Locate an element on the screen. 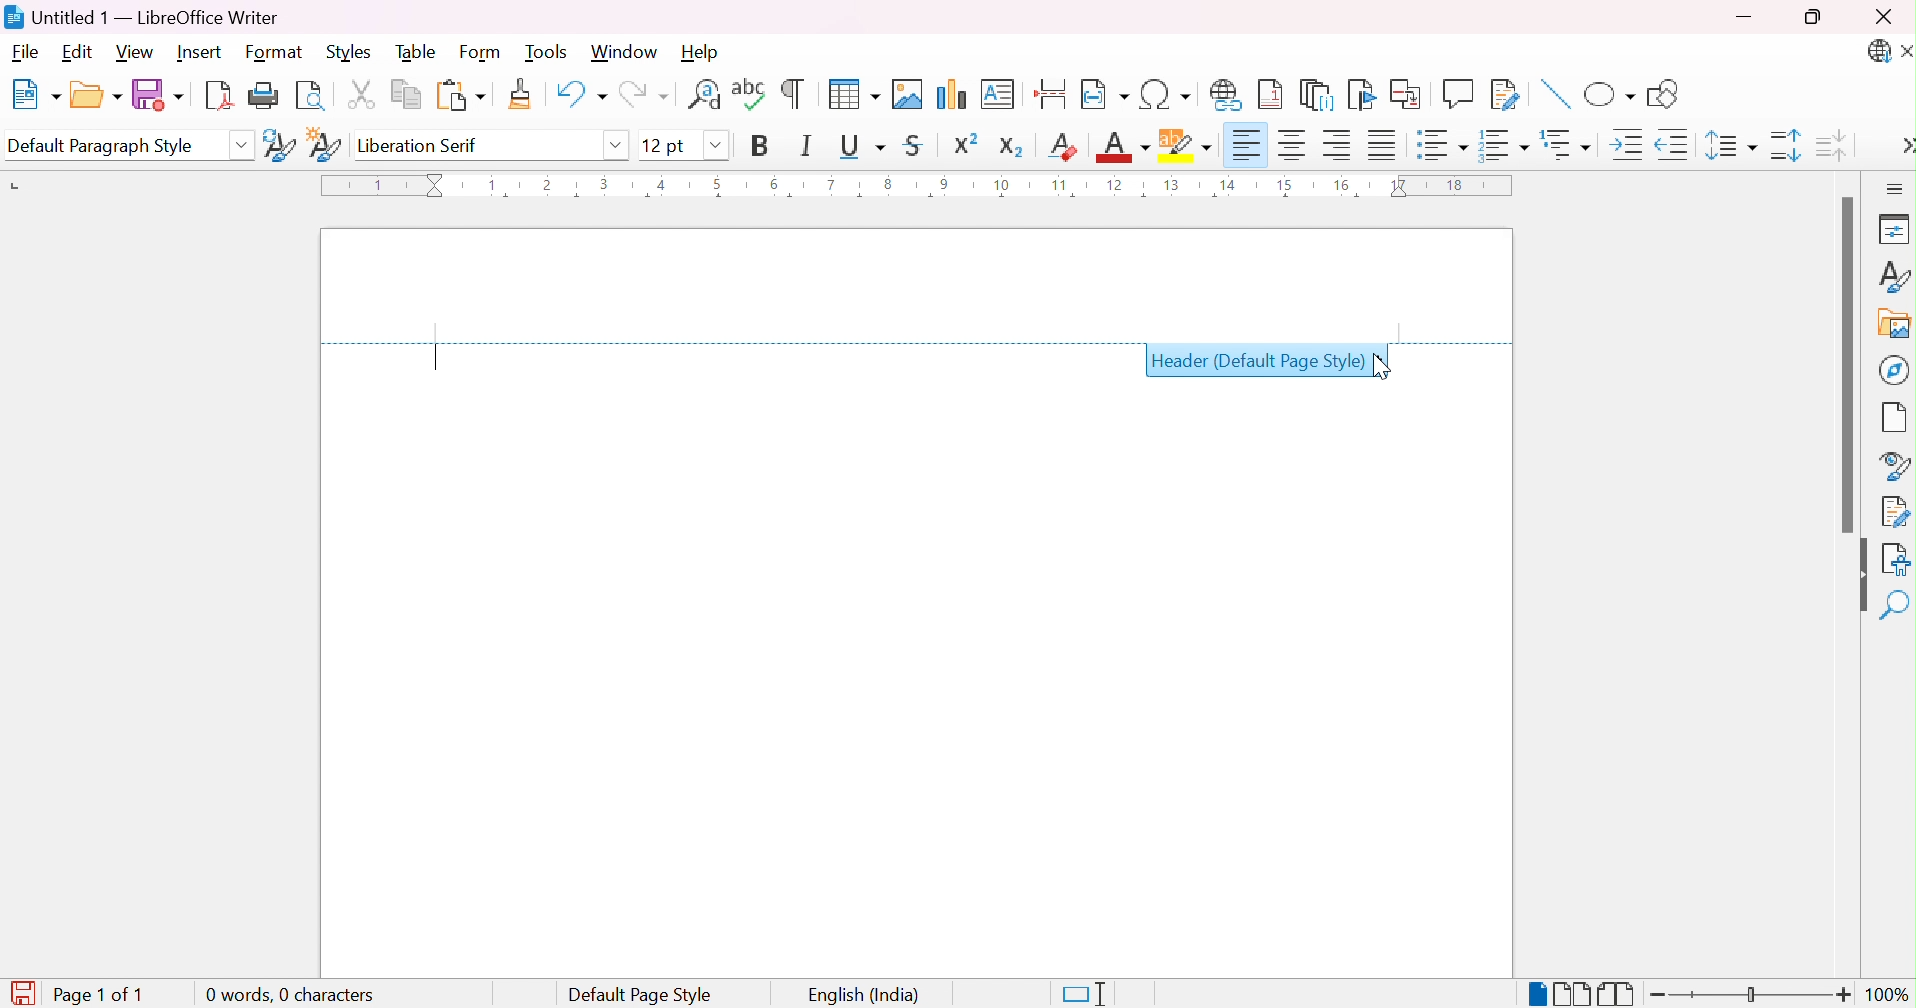  Basic shapes is located at coordinates (1610, 96).